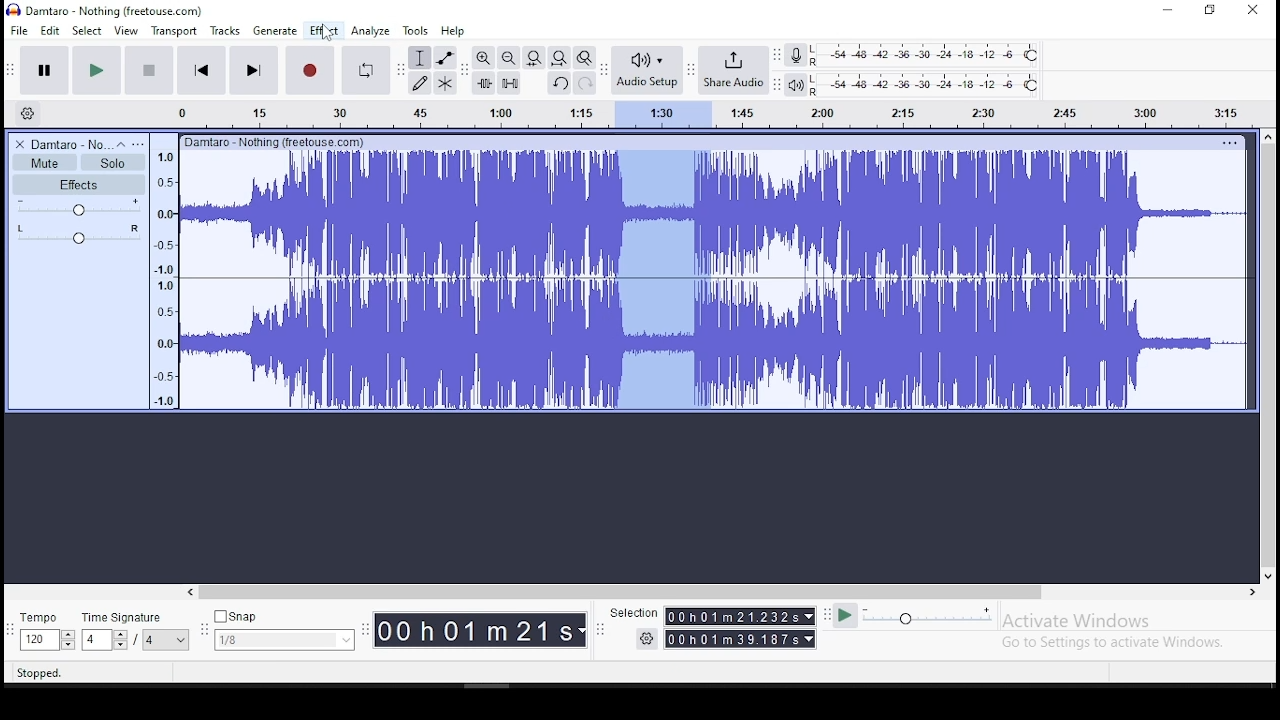 The width and height of the screenshot is (1280, 720). I want to click on play, so click(96, 71).